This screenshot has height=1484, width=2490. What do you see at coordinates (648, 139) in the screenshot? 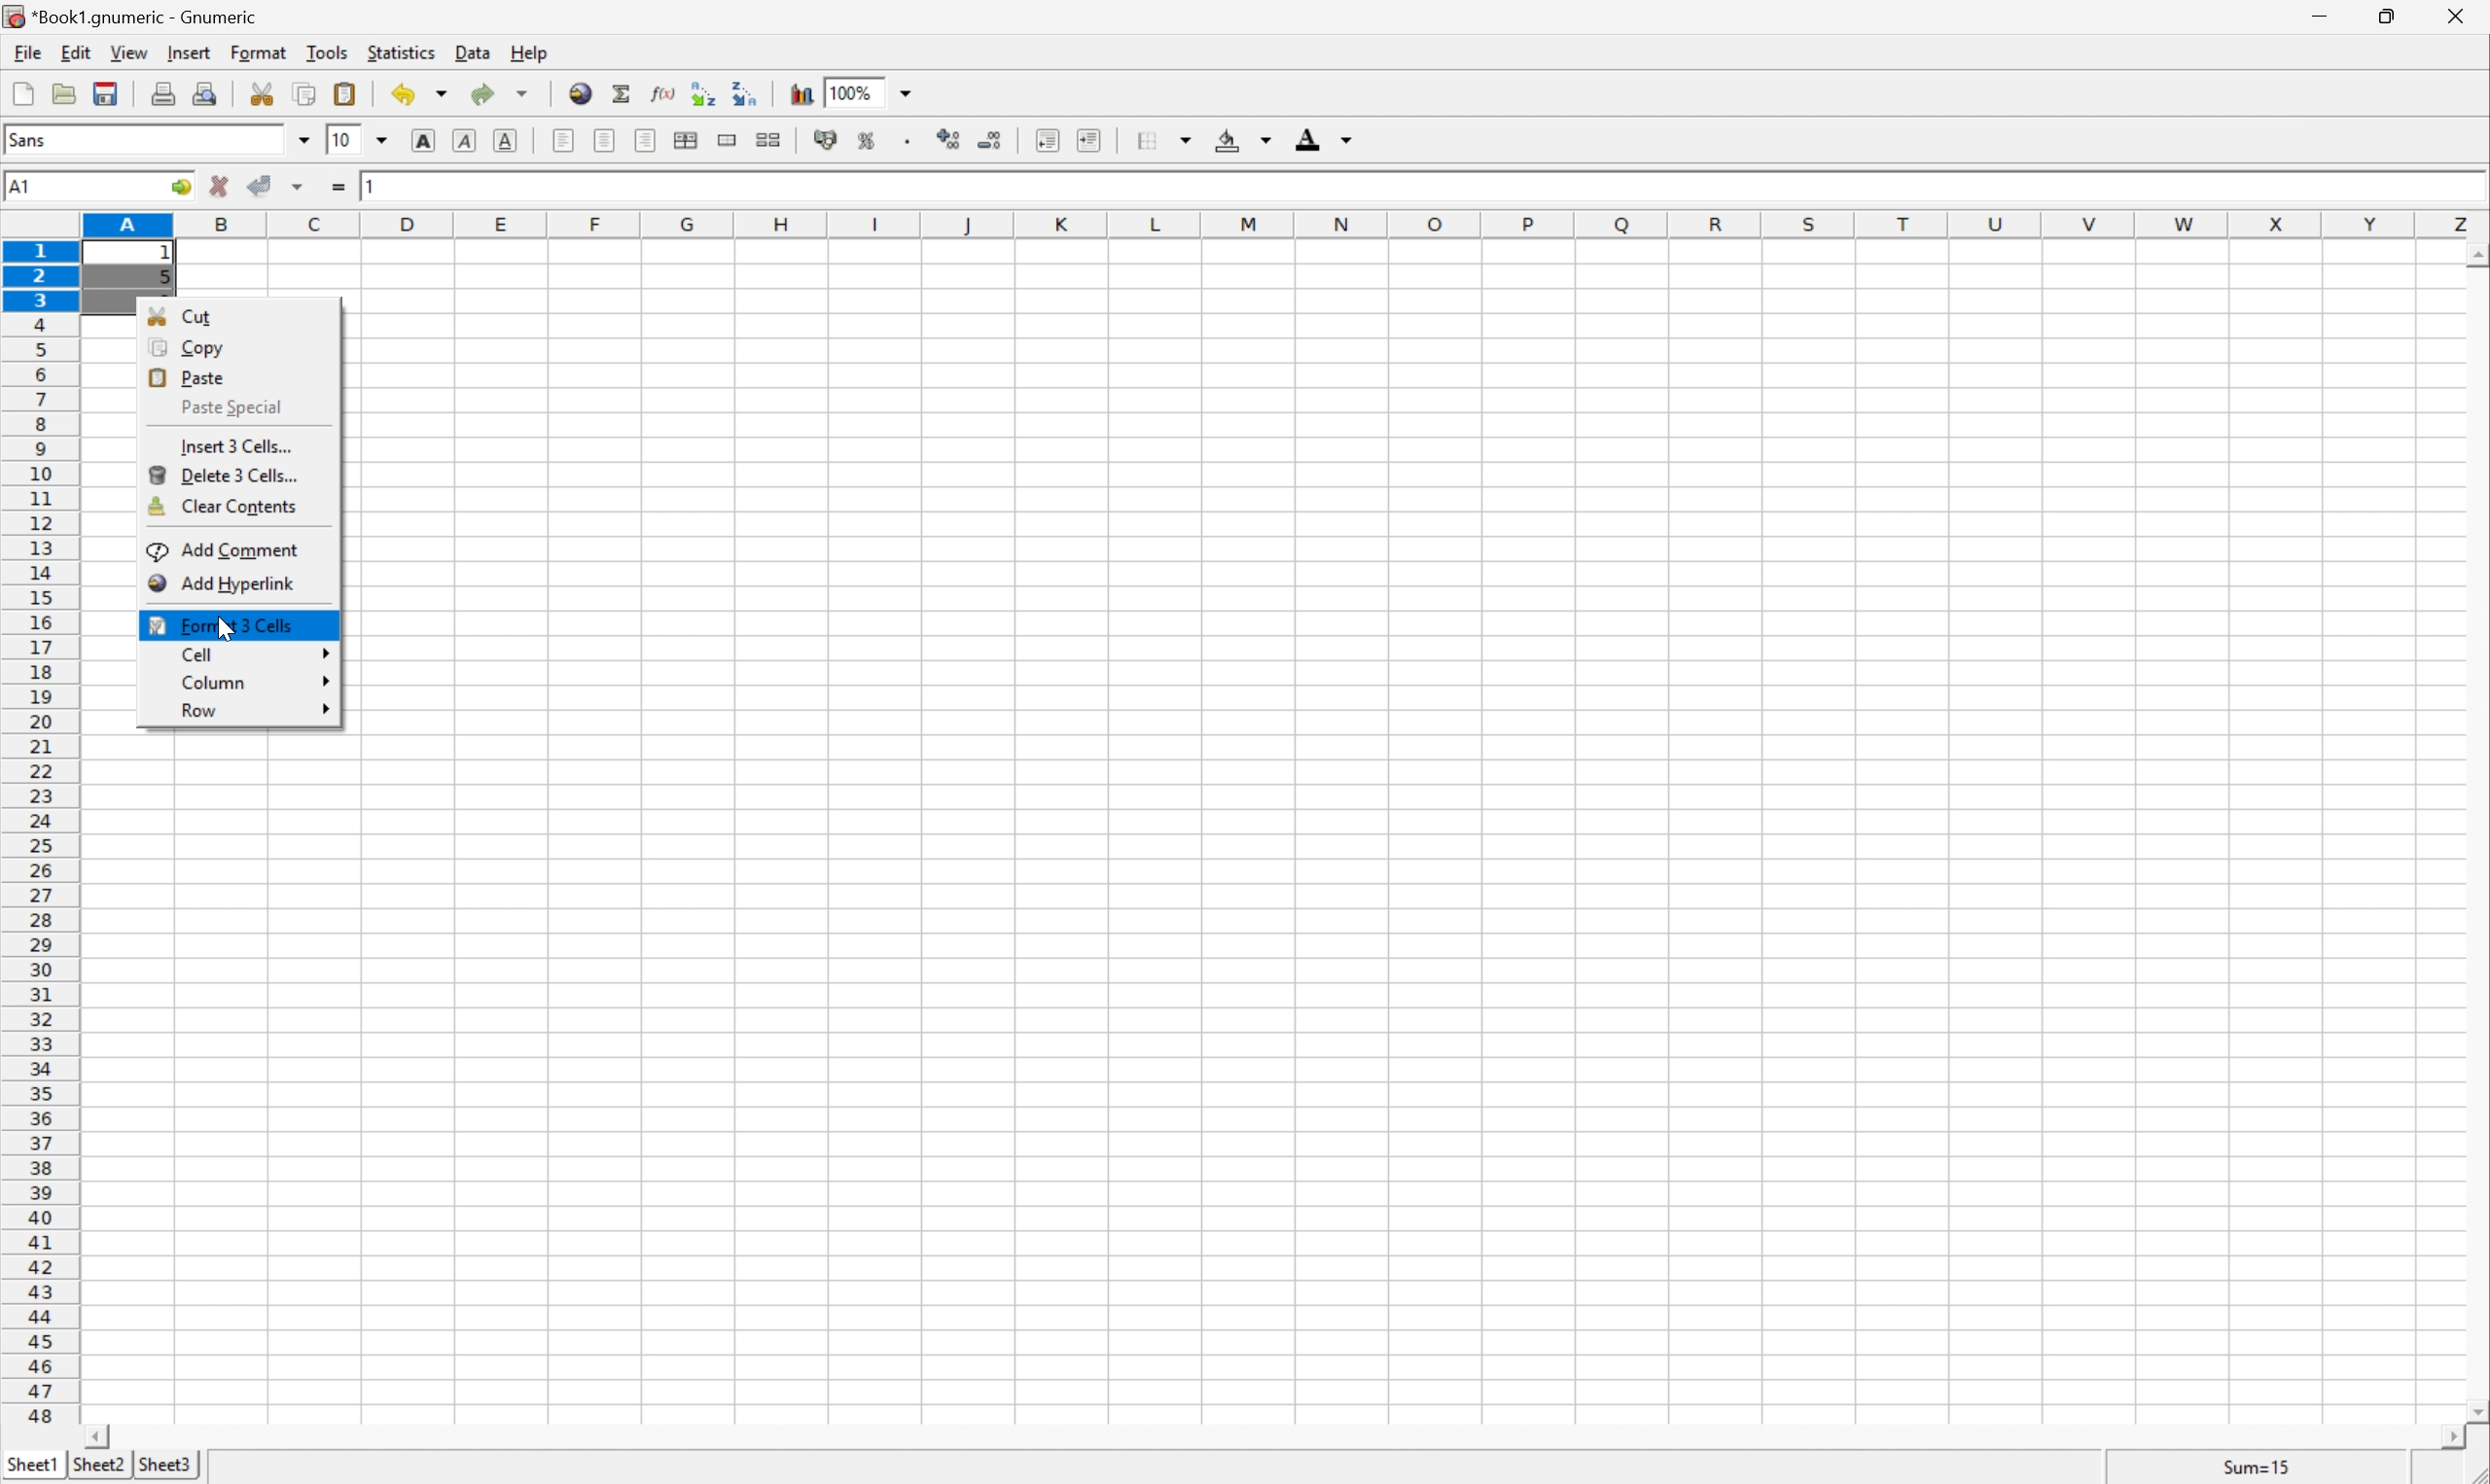
I see `align right` at bounding box center [648, 139].